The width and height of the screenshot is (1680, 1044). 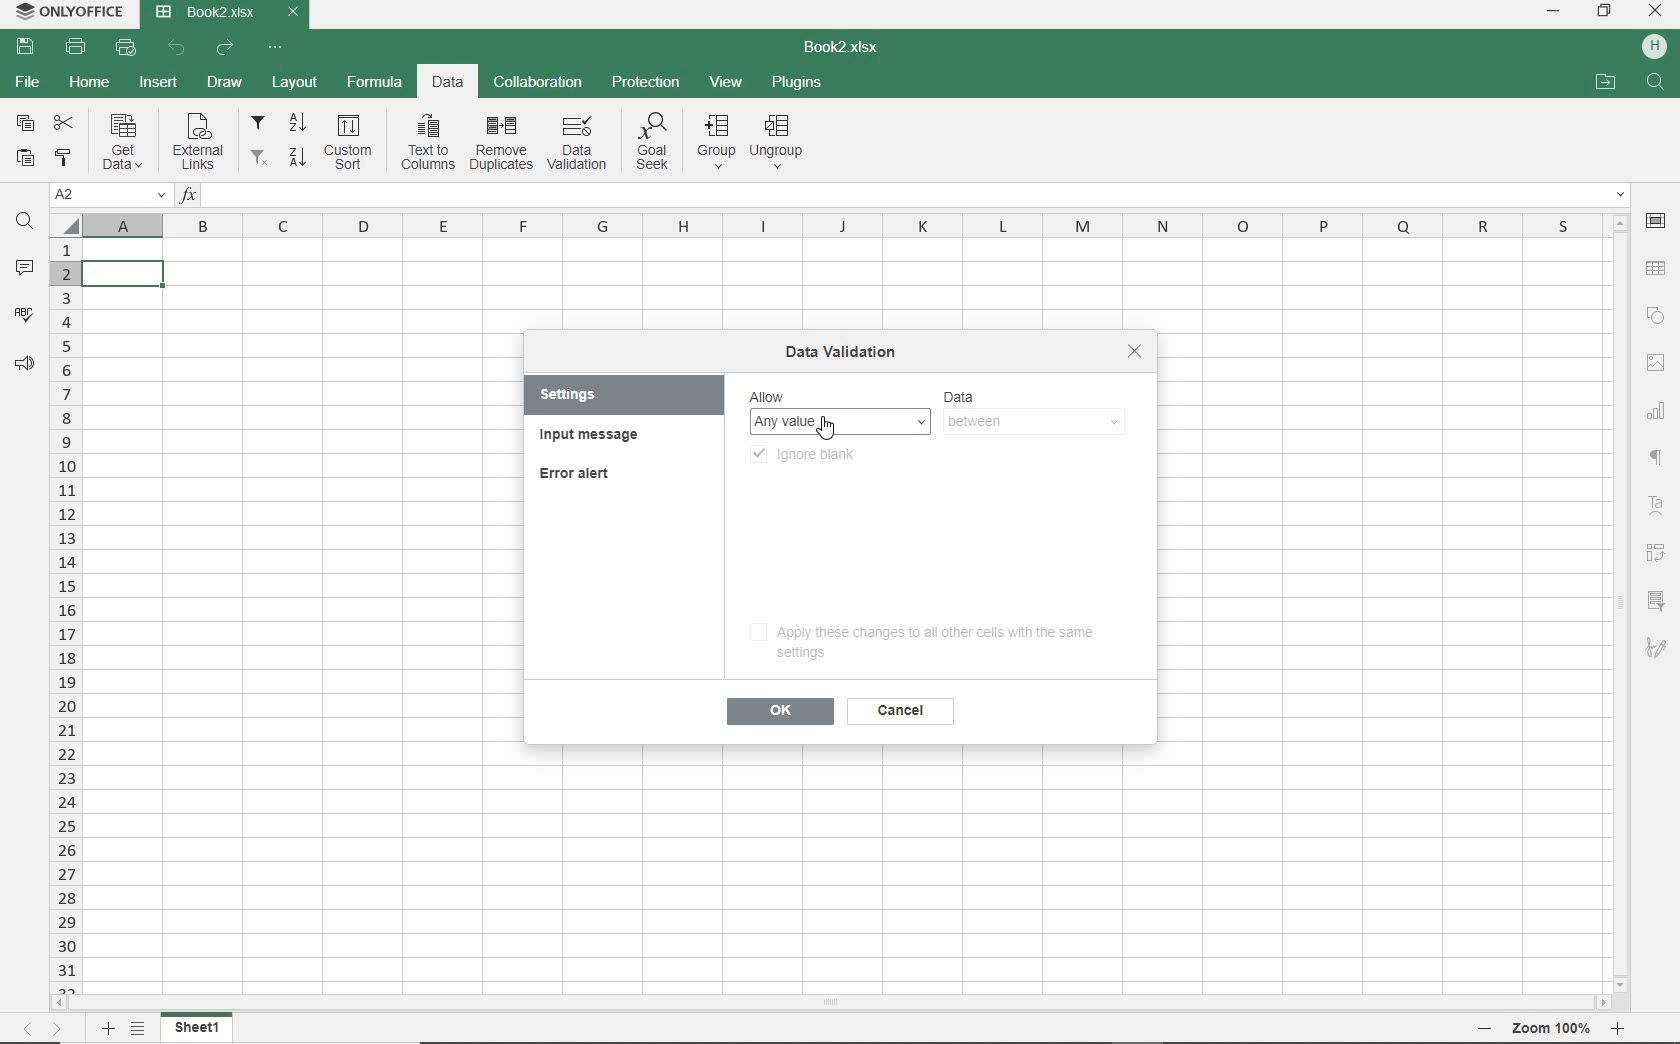 What do you see at coordinates (590, 435) in the screenshot?
I see `input message` at bounding box center [590, 435].